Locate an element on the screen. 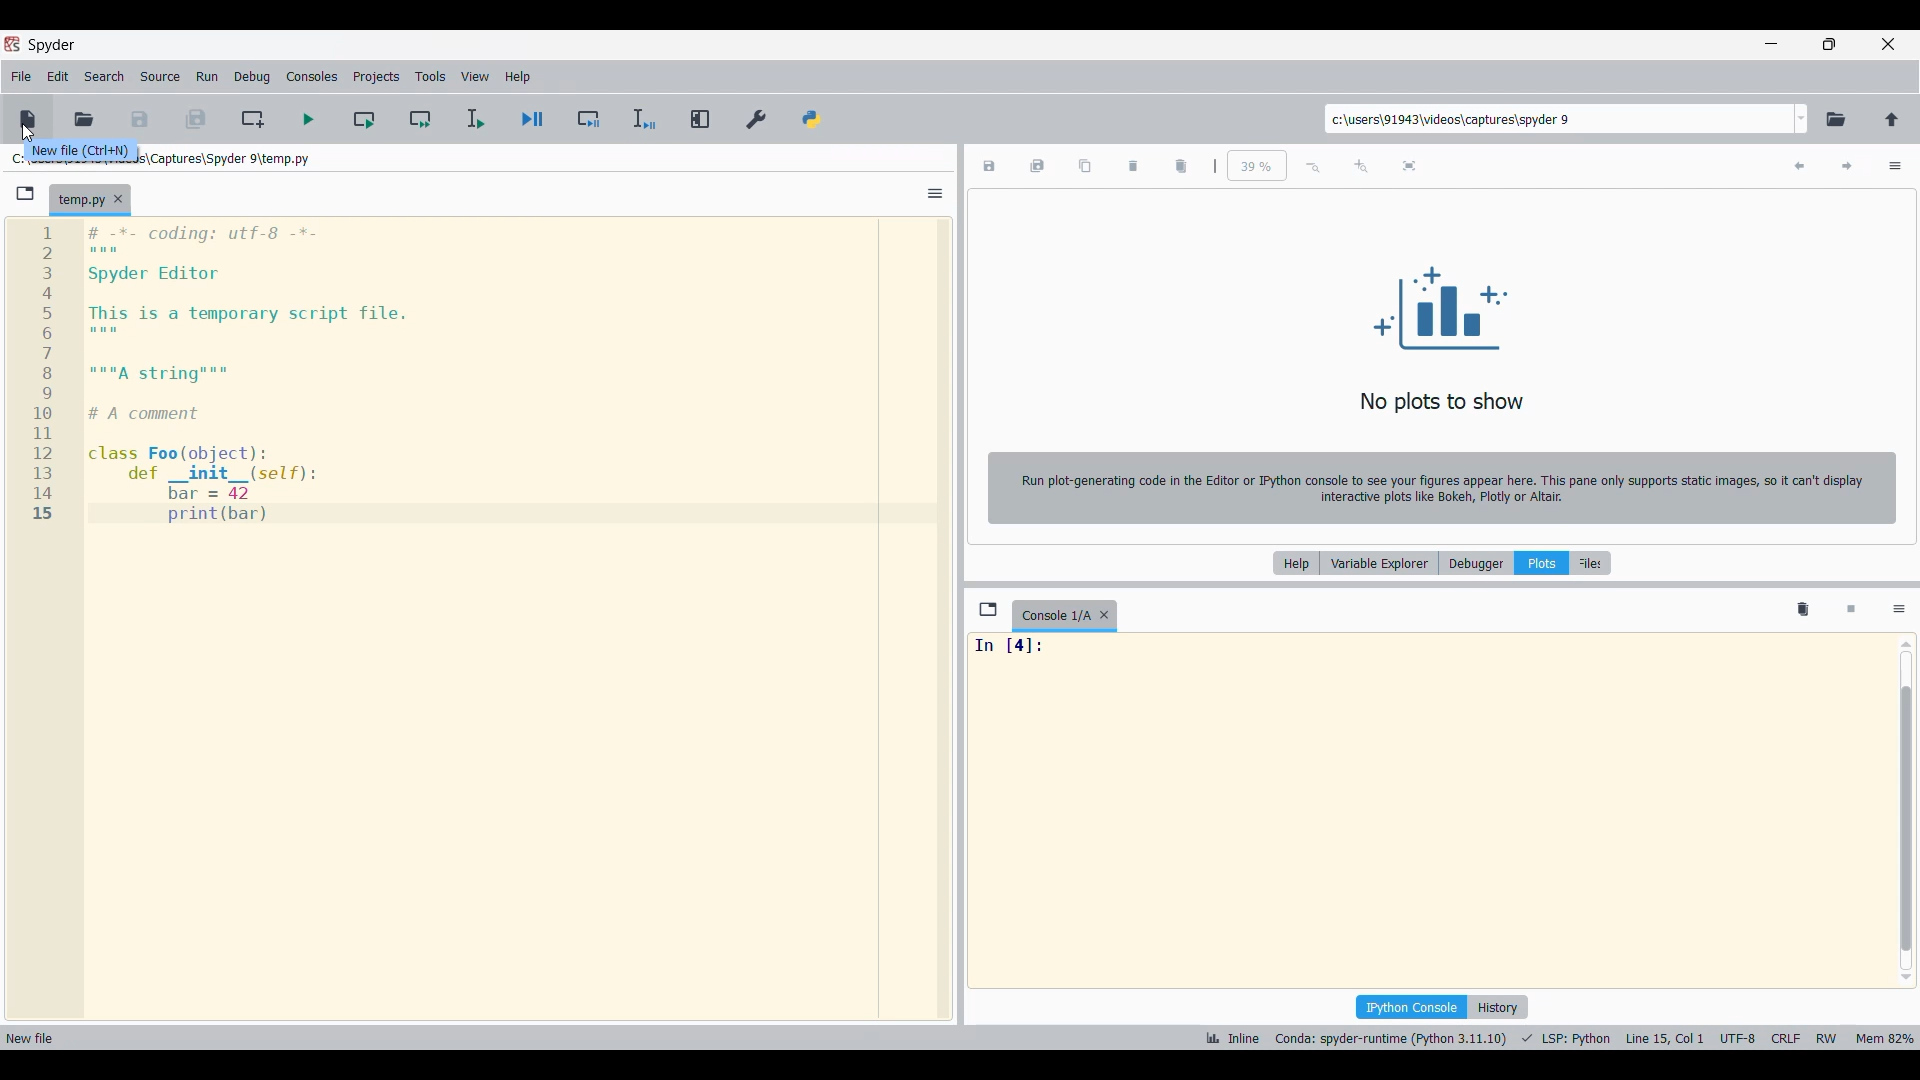  Help menu is located at coordinates (518, 77).